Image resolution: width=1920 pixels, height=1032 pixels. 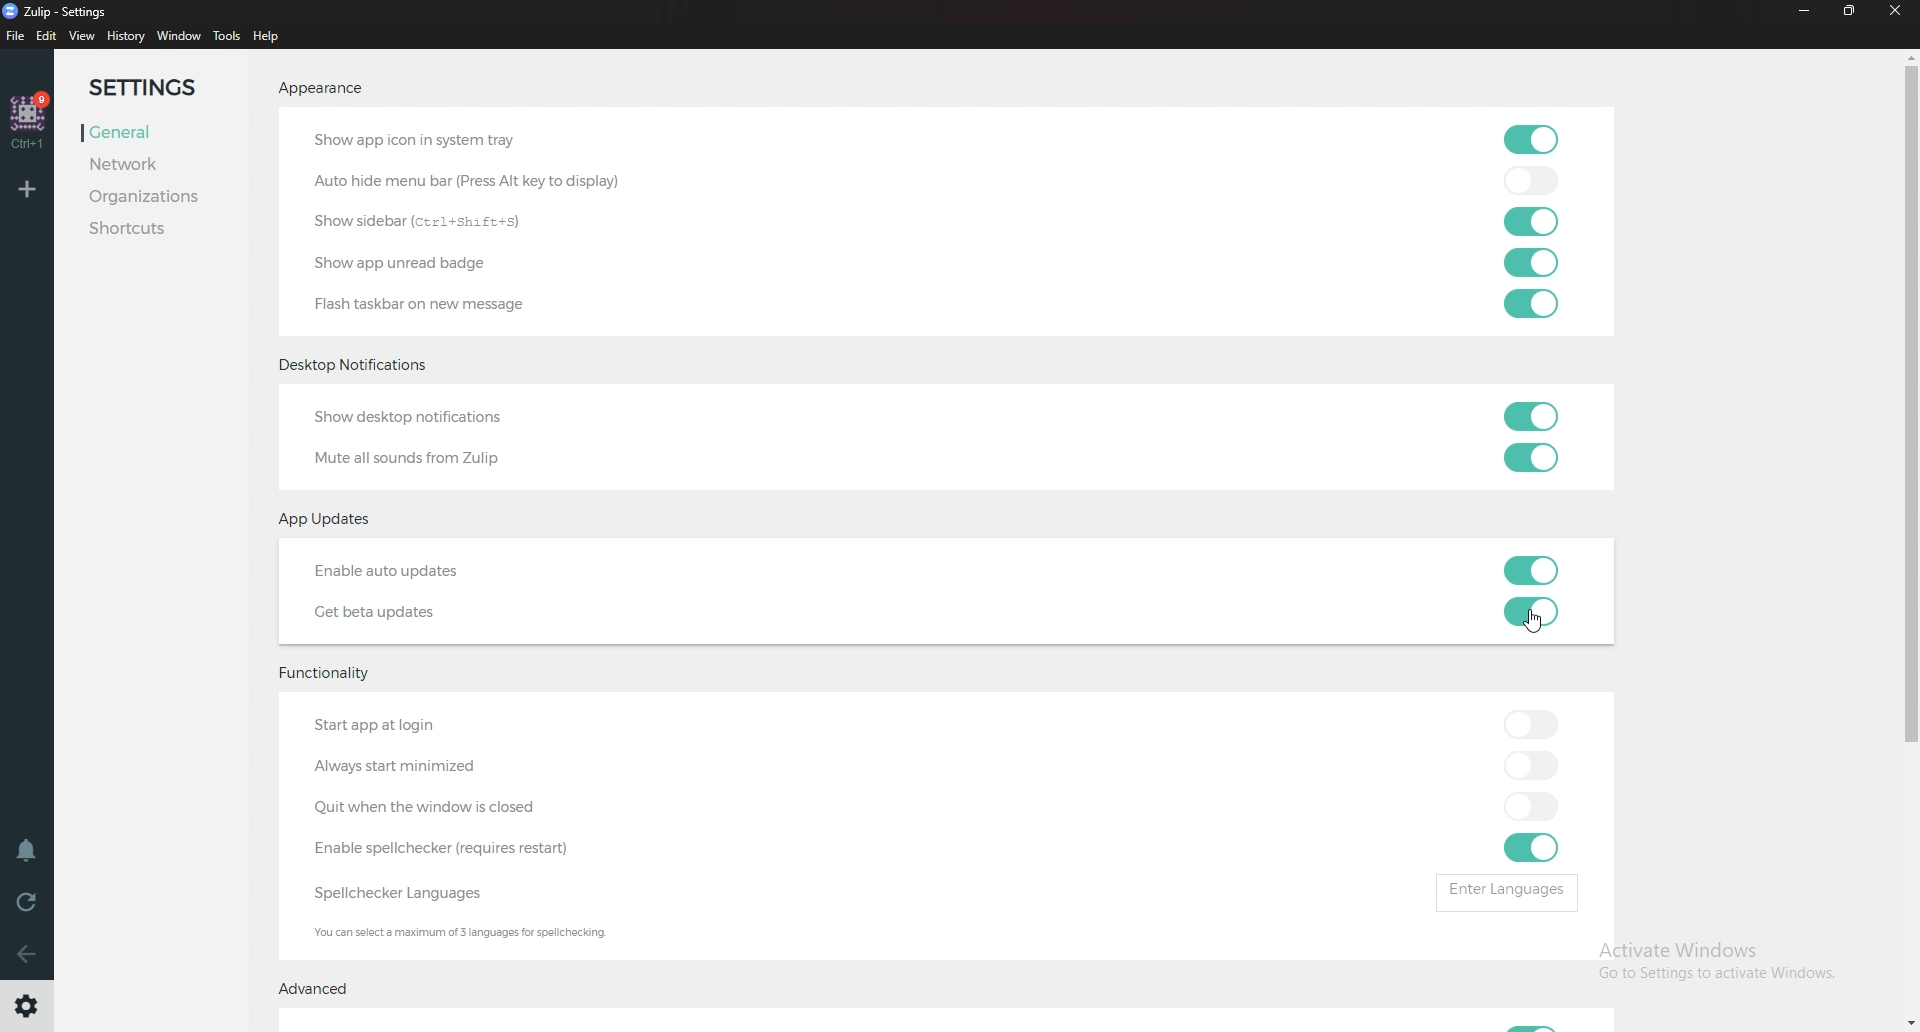 I want to click on toggle, so click(x=1530, y=418).